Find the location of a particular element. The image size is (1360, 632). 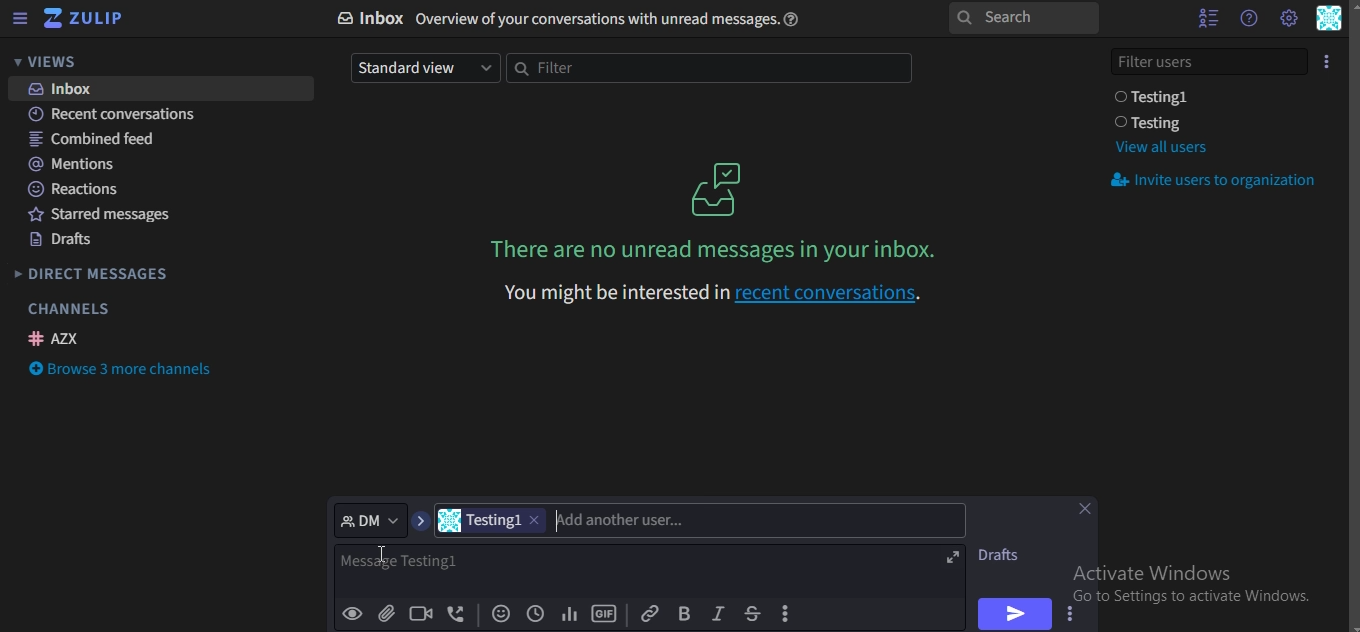

combined feed is located at coordinates (95, 140).